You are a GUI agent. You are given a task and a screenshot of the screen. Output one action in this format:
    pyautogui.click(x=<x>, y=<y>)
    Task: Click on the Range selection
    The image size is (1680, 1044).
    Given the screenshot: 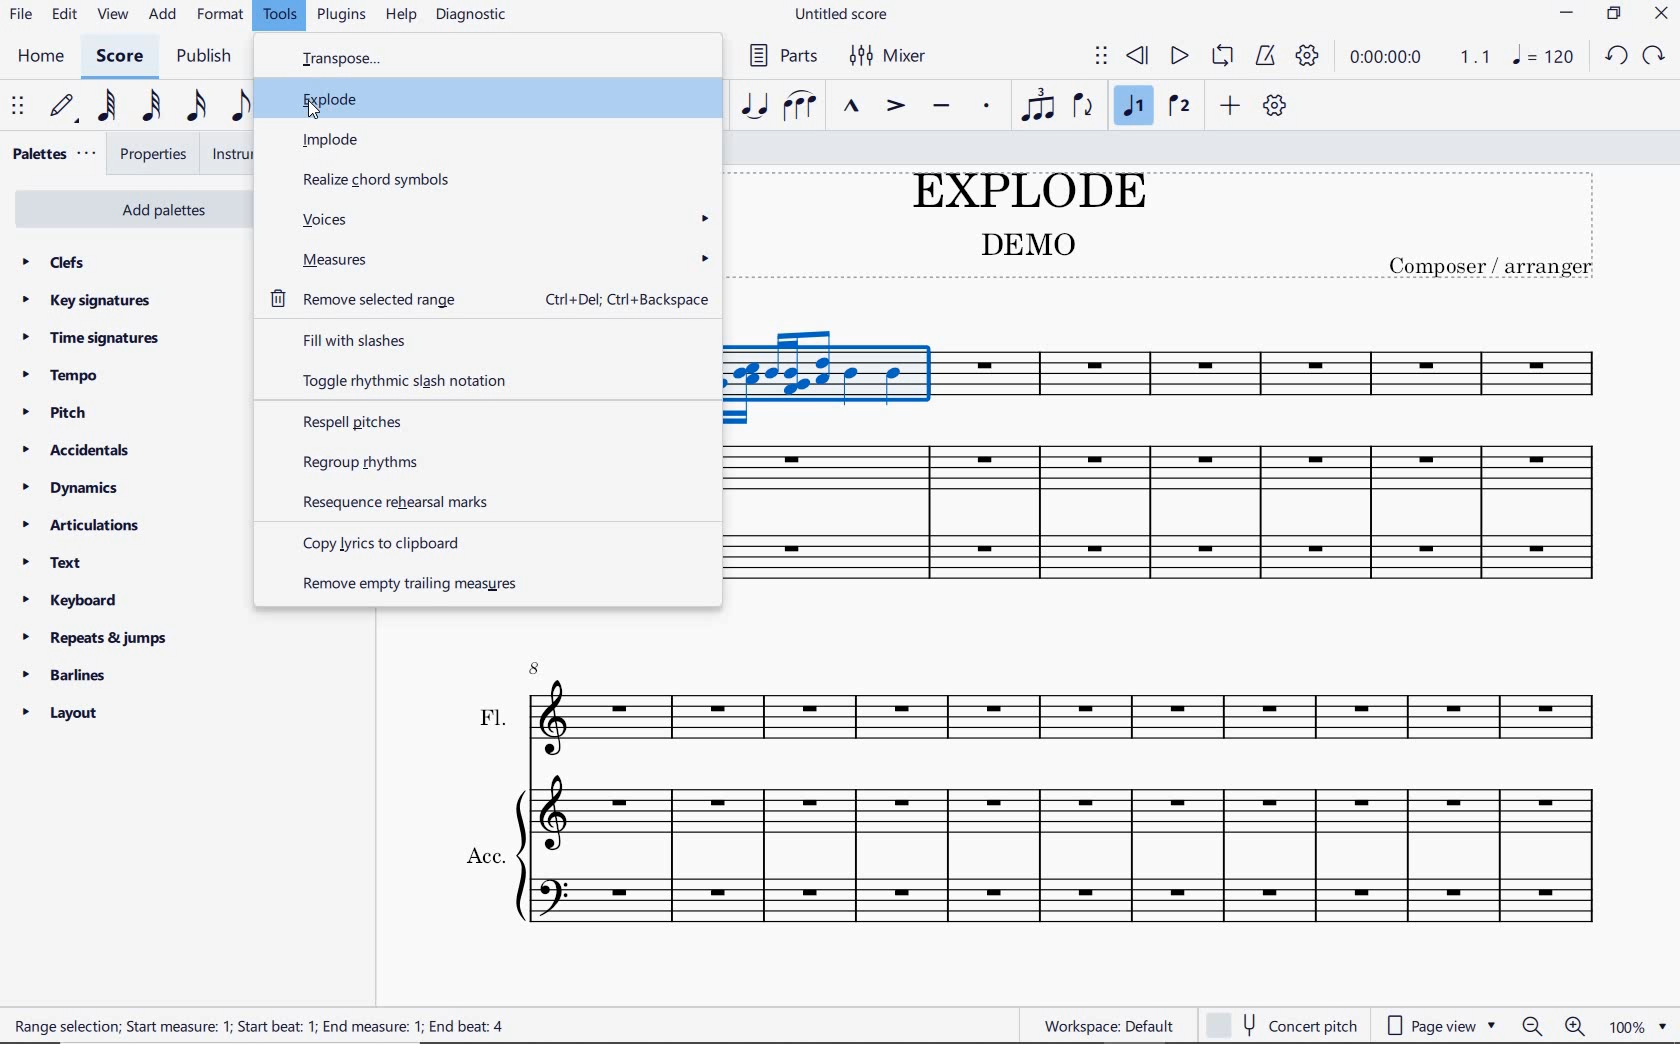 What is the action you would take?
    pyautogui.click(x=262, y=1029)
    